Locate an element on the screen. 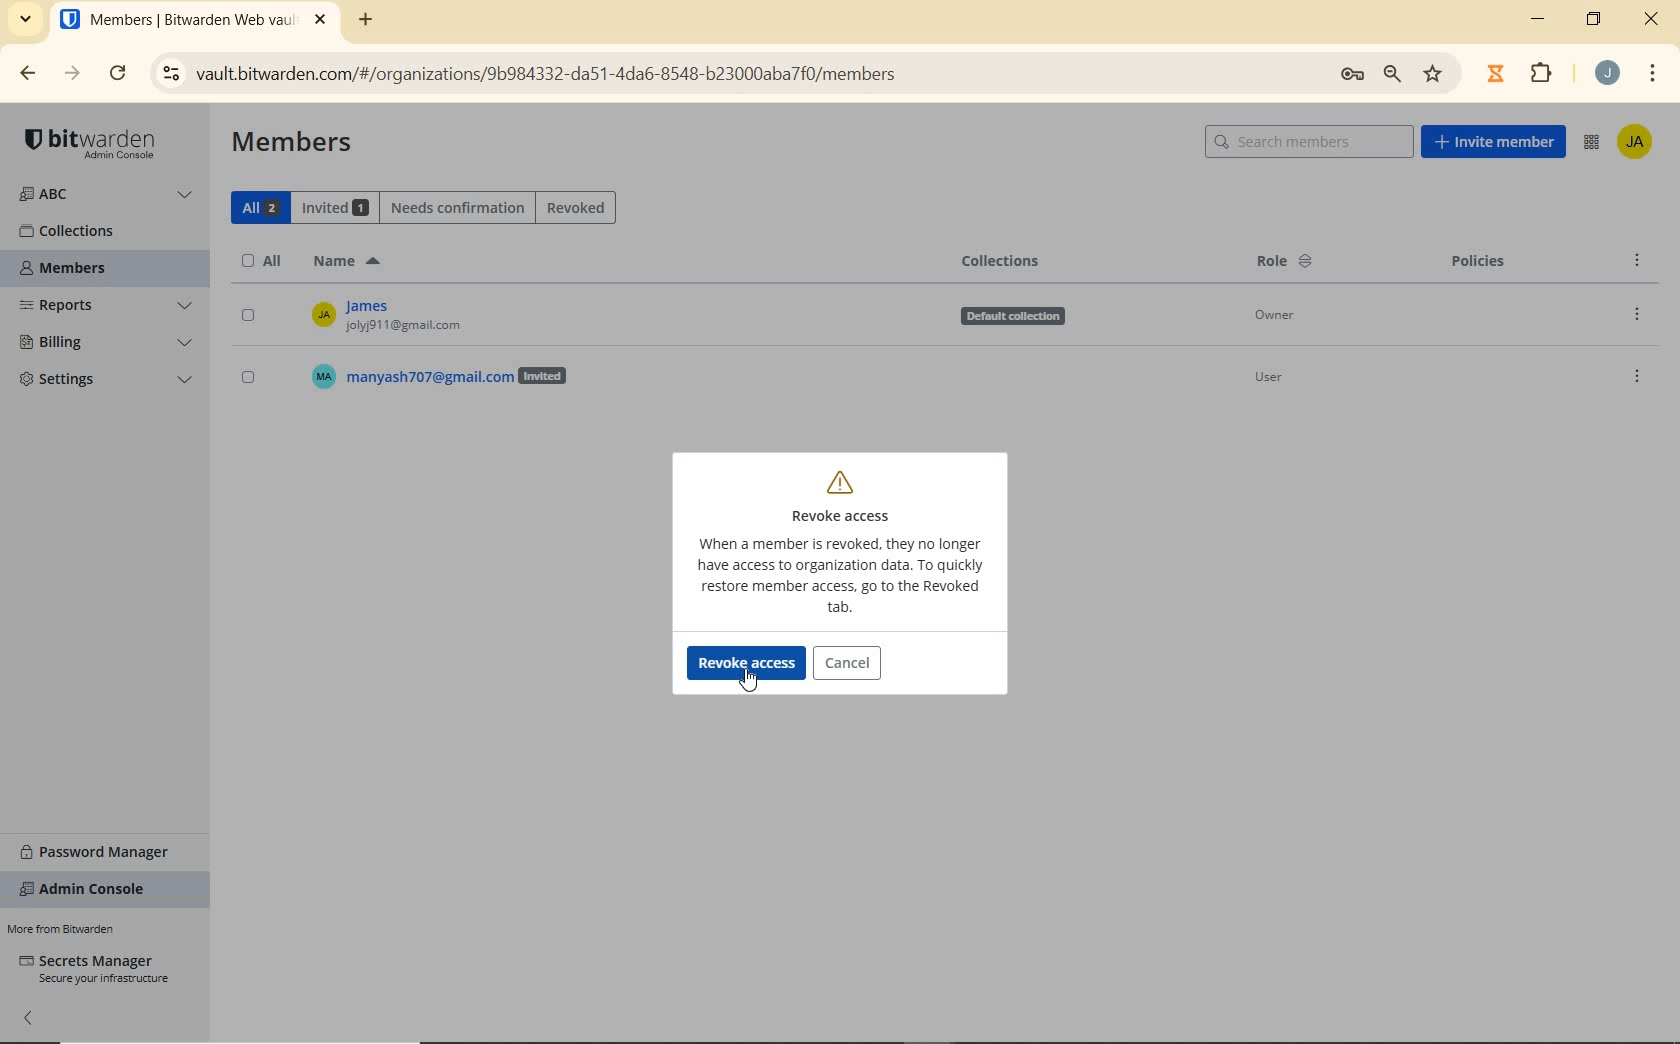  CLOSE is located at coordinates (1652, 19).